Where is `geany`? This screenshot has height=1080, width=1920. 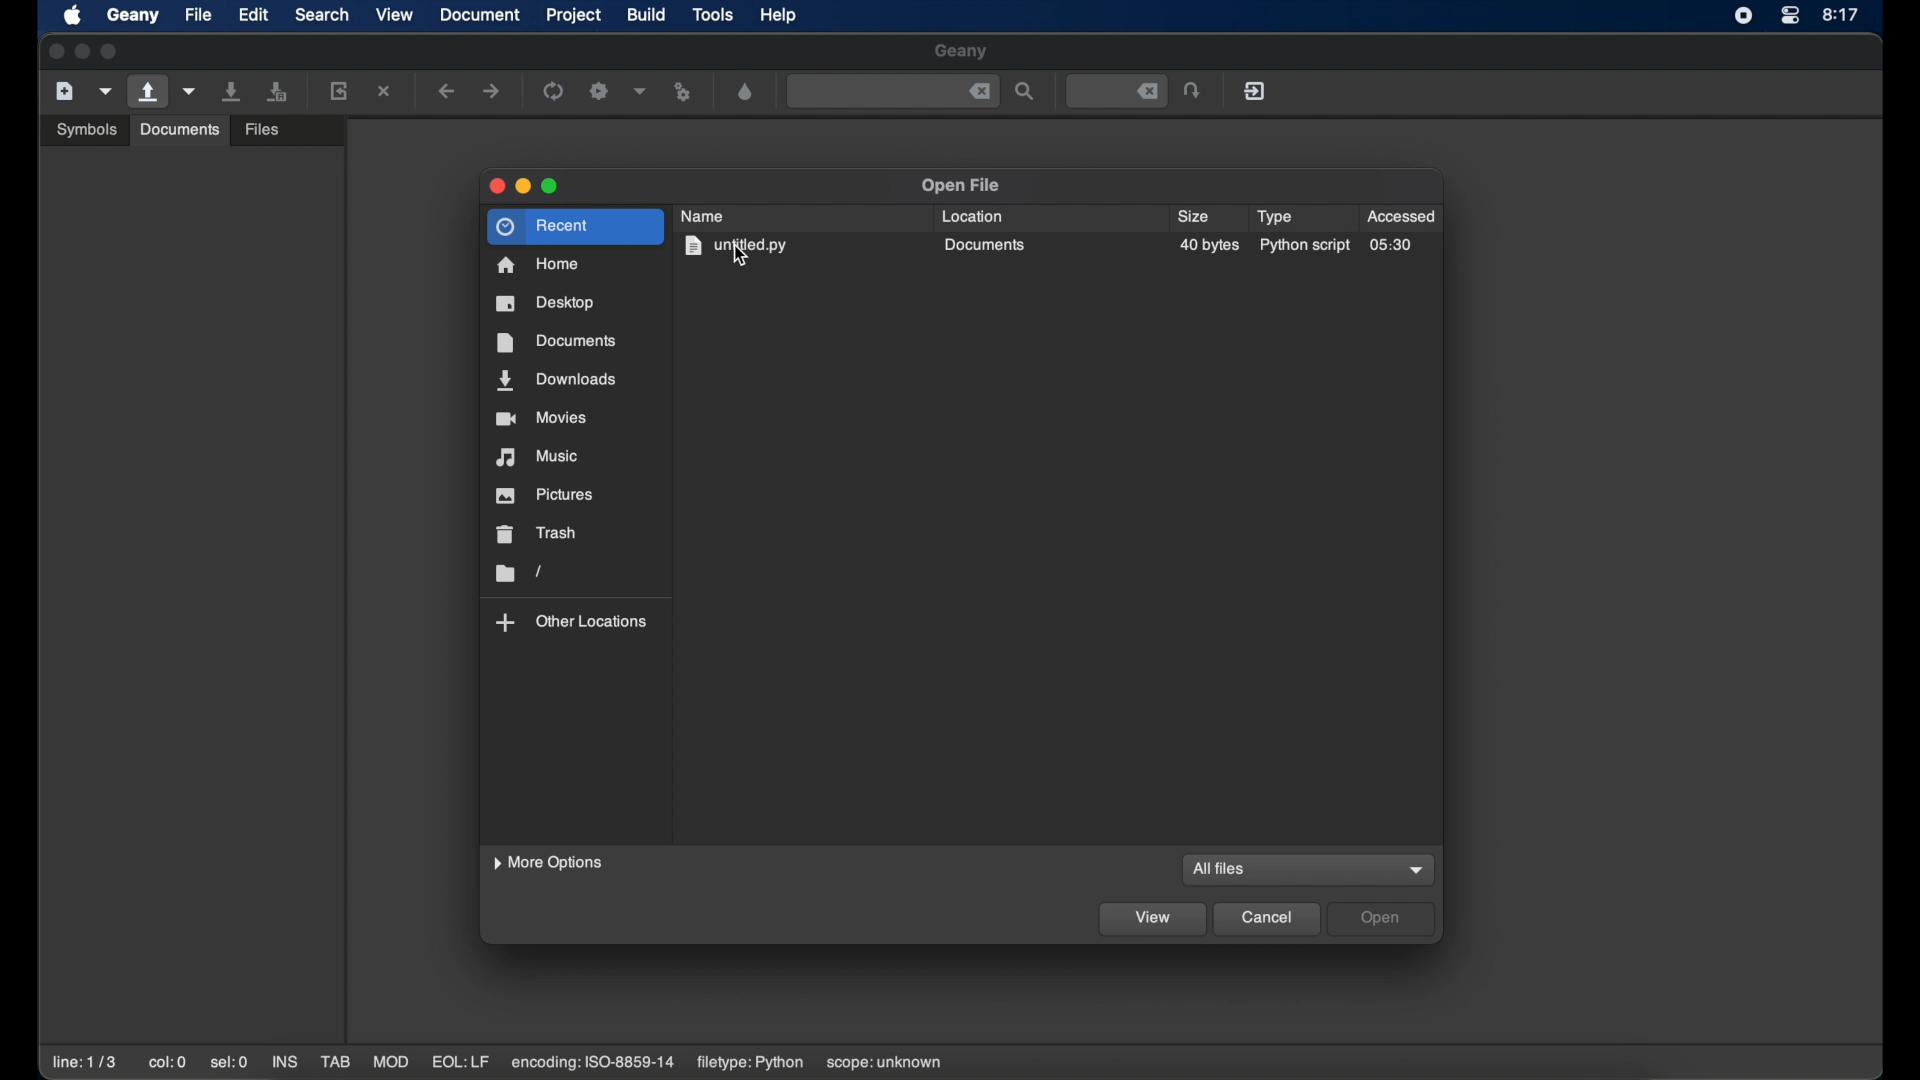
geany is located at coordinates (960, 51).